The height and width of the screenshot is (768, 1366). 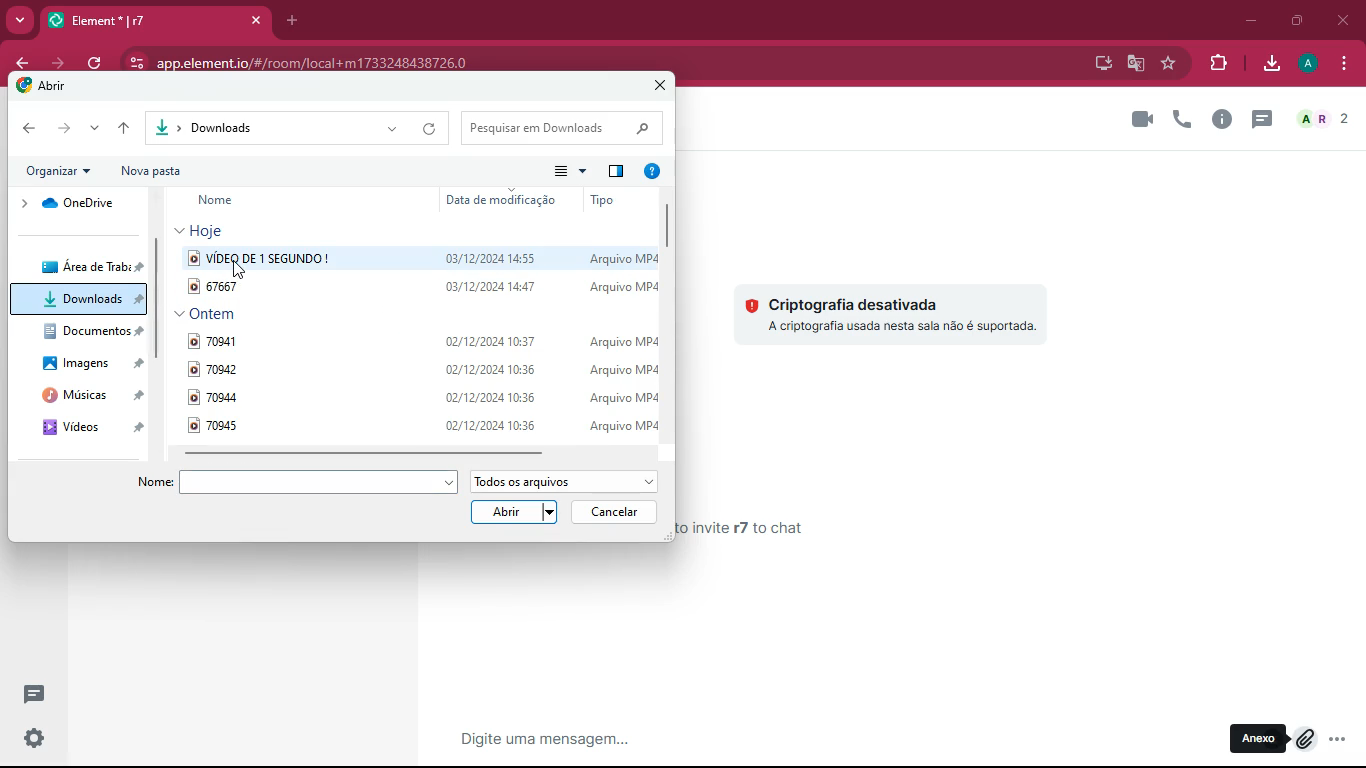 What do you see at coordinates (223, 199) in the screenshot?
I see `name` at bounding box center [223, 199].